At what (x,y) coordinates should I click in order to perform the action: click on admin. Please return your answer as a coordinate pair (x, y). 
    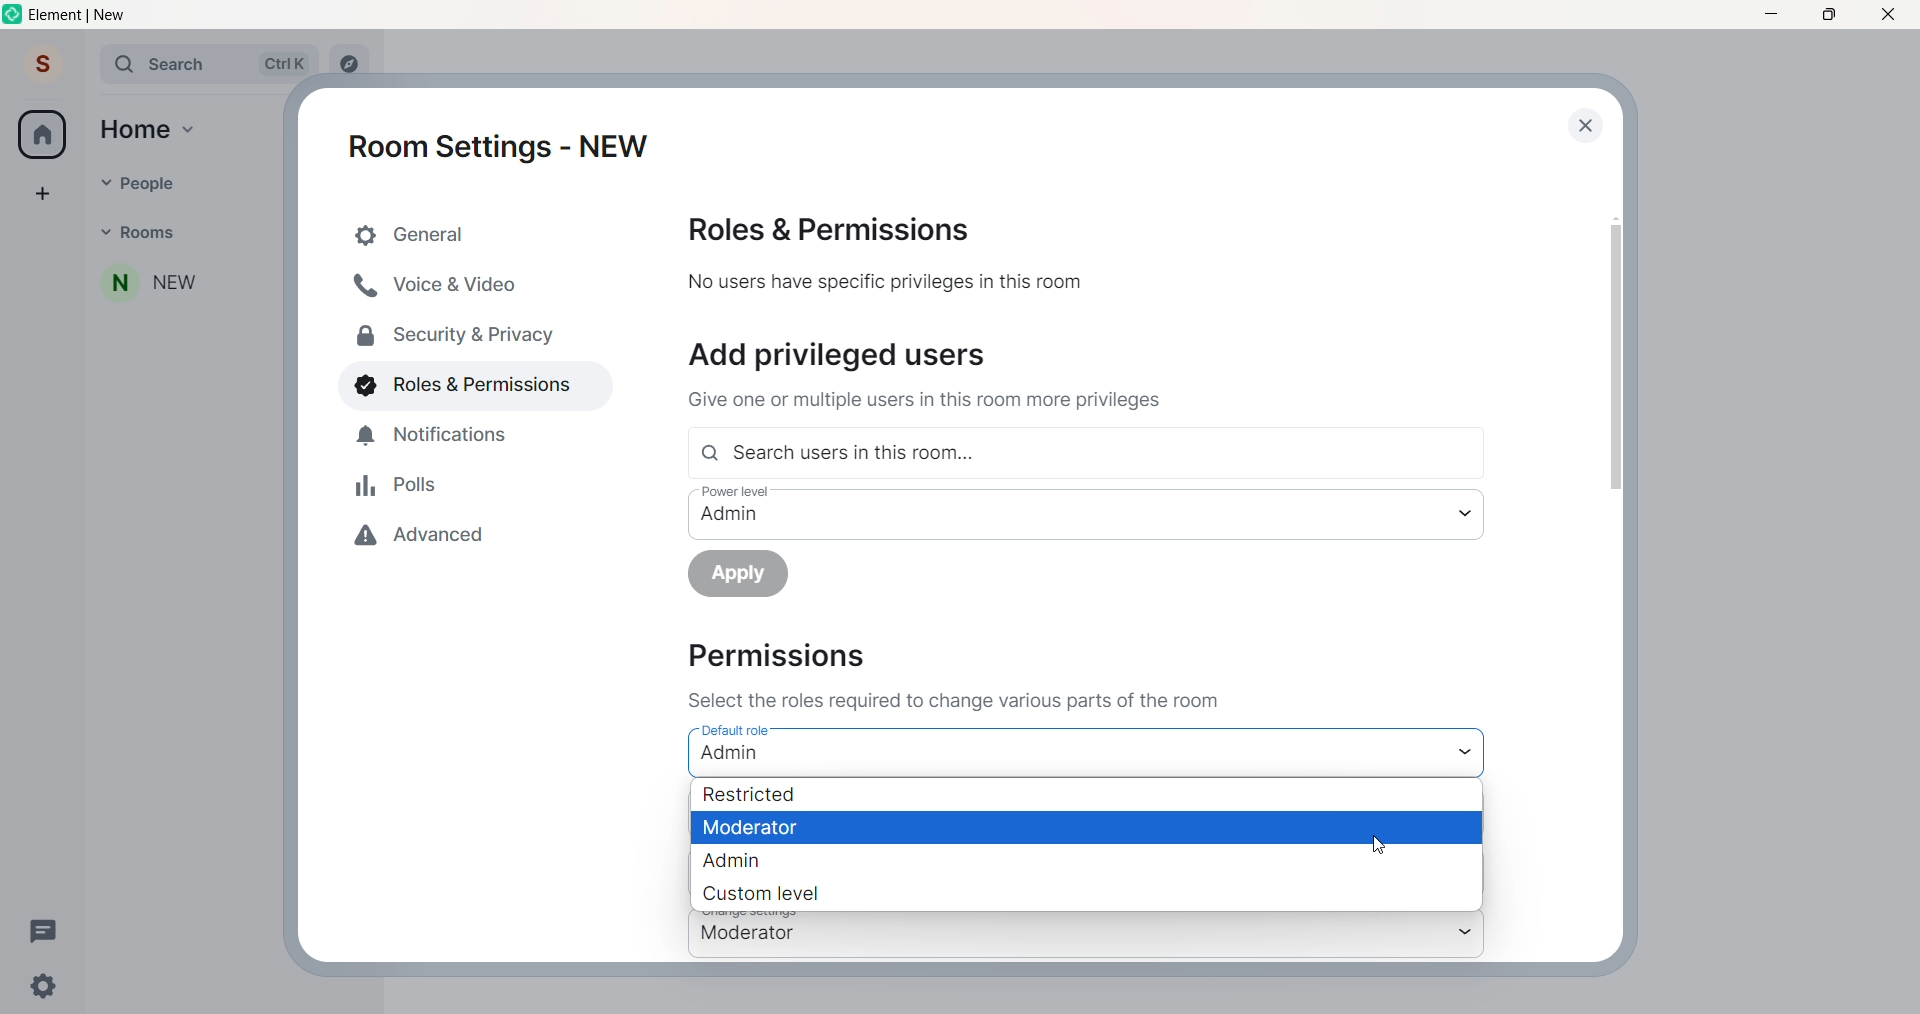
    Looking at the image, I should click on (749, 861).